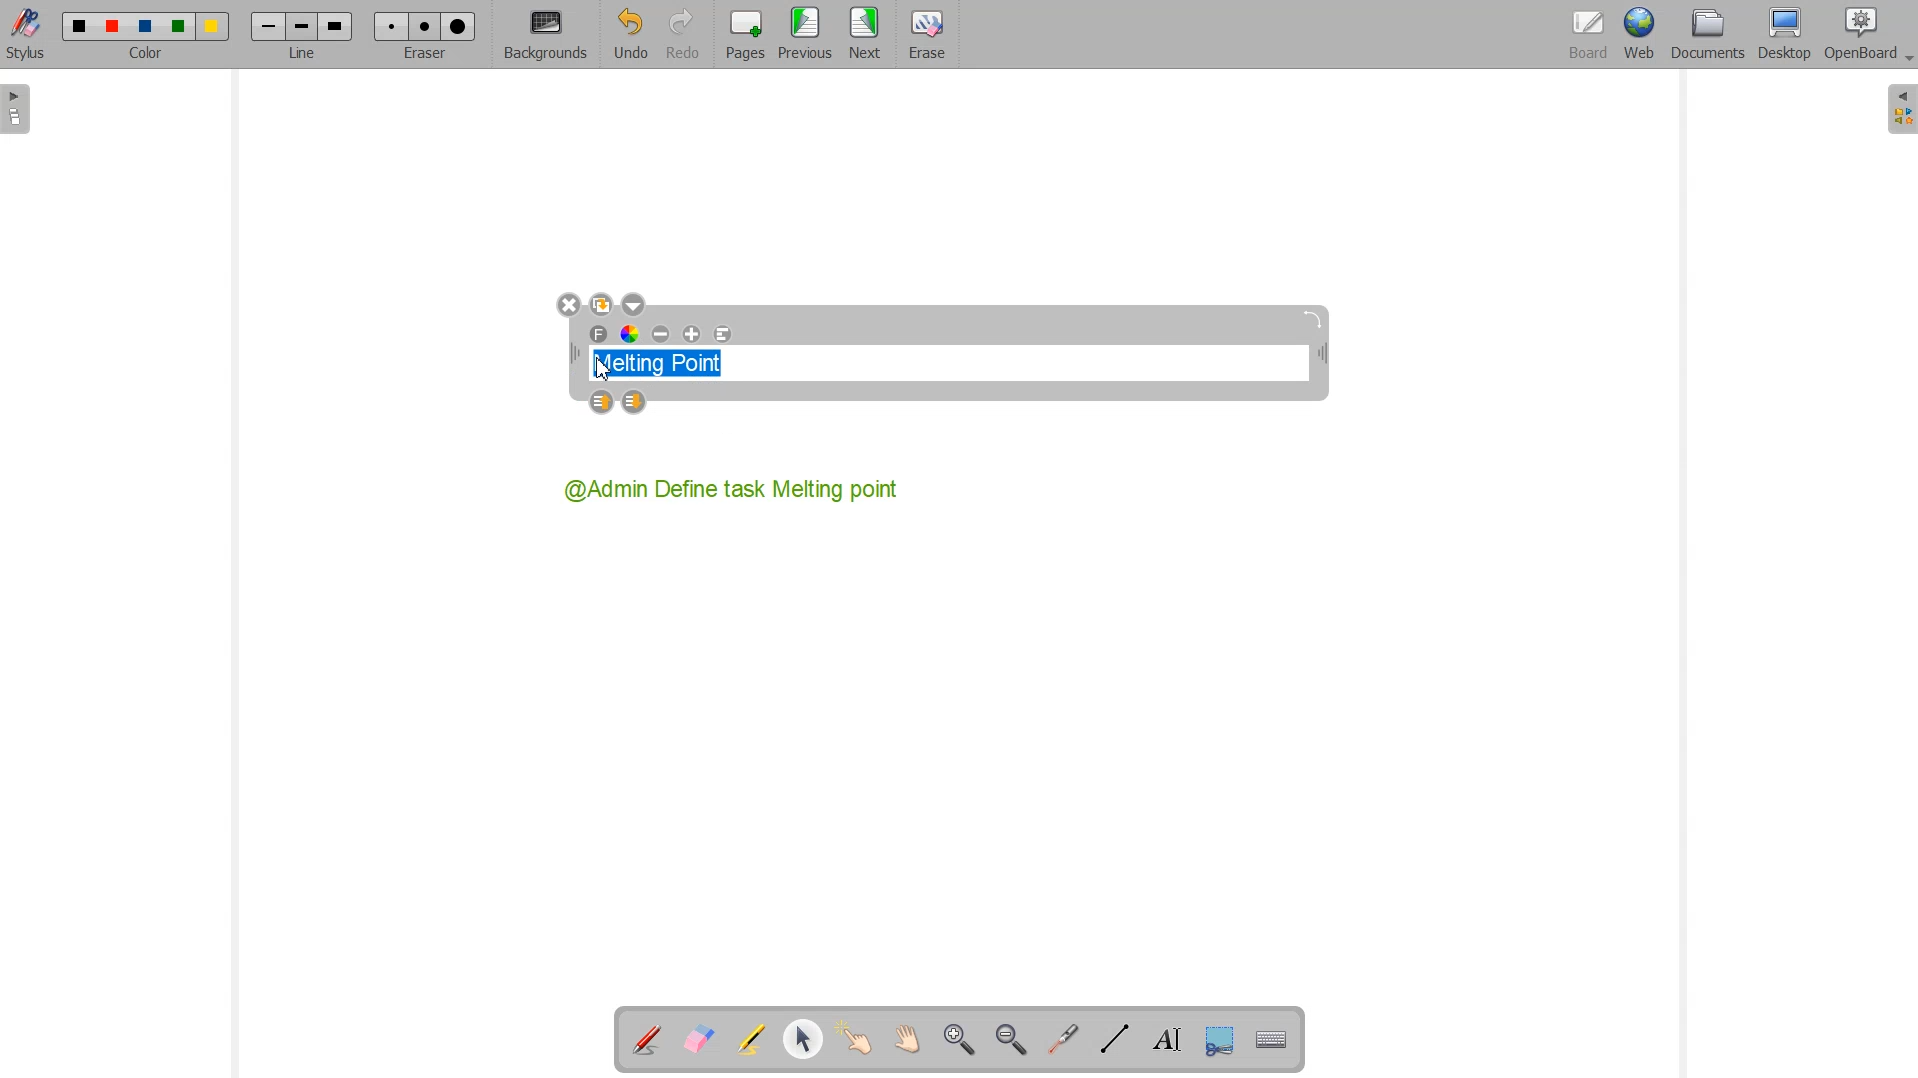 The width and height of the screenshot is (1918, 1078). I want to click on Desktop, so click(1786, 35).